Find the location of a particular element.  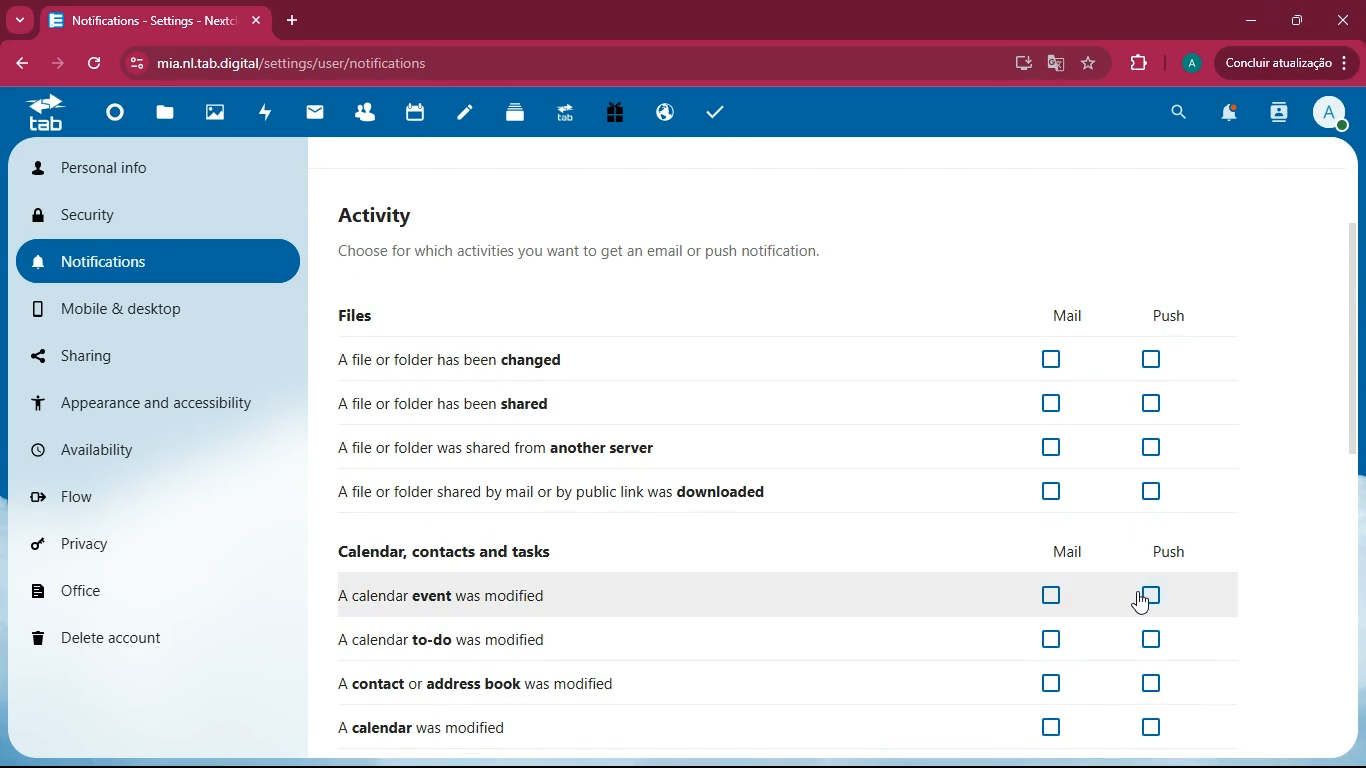

delete account is located at coordinates (158, 637).